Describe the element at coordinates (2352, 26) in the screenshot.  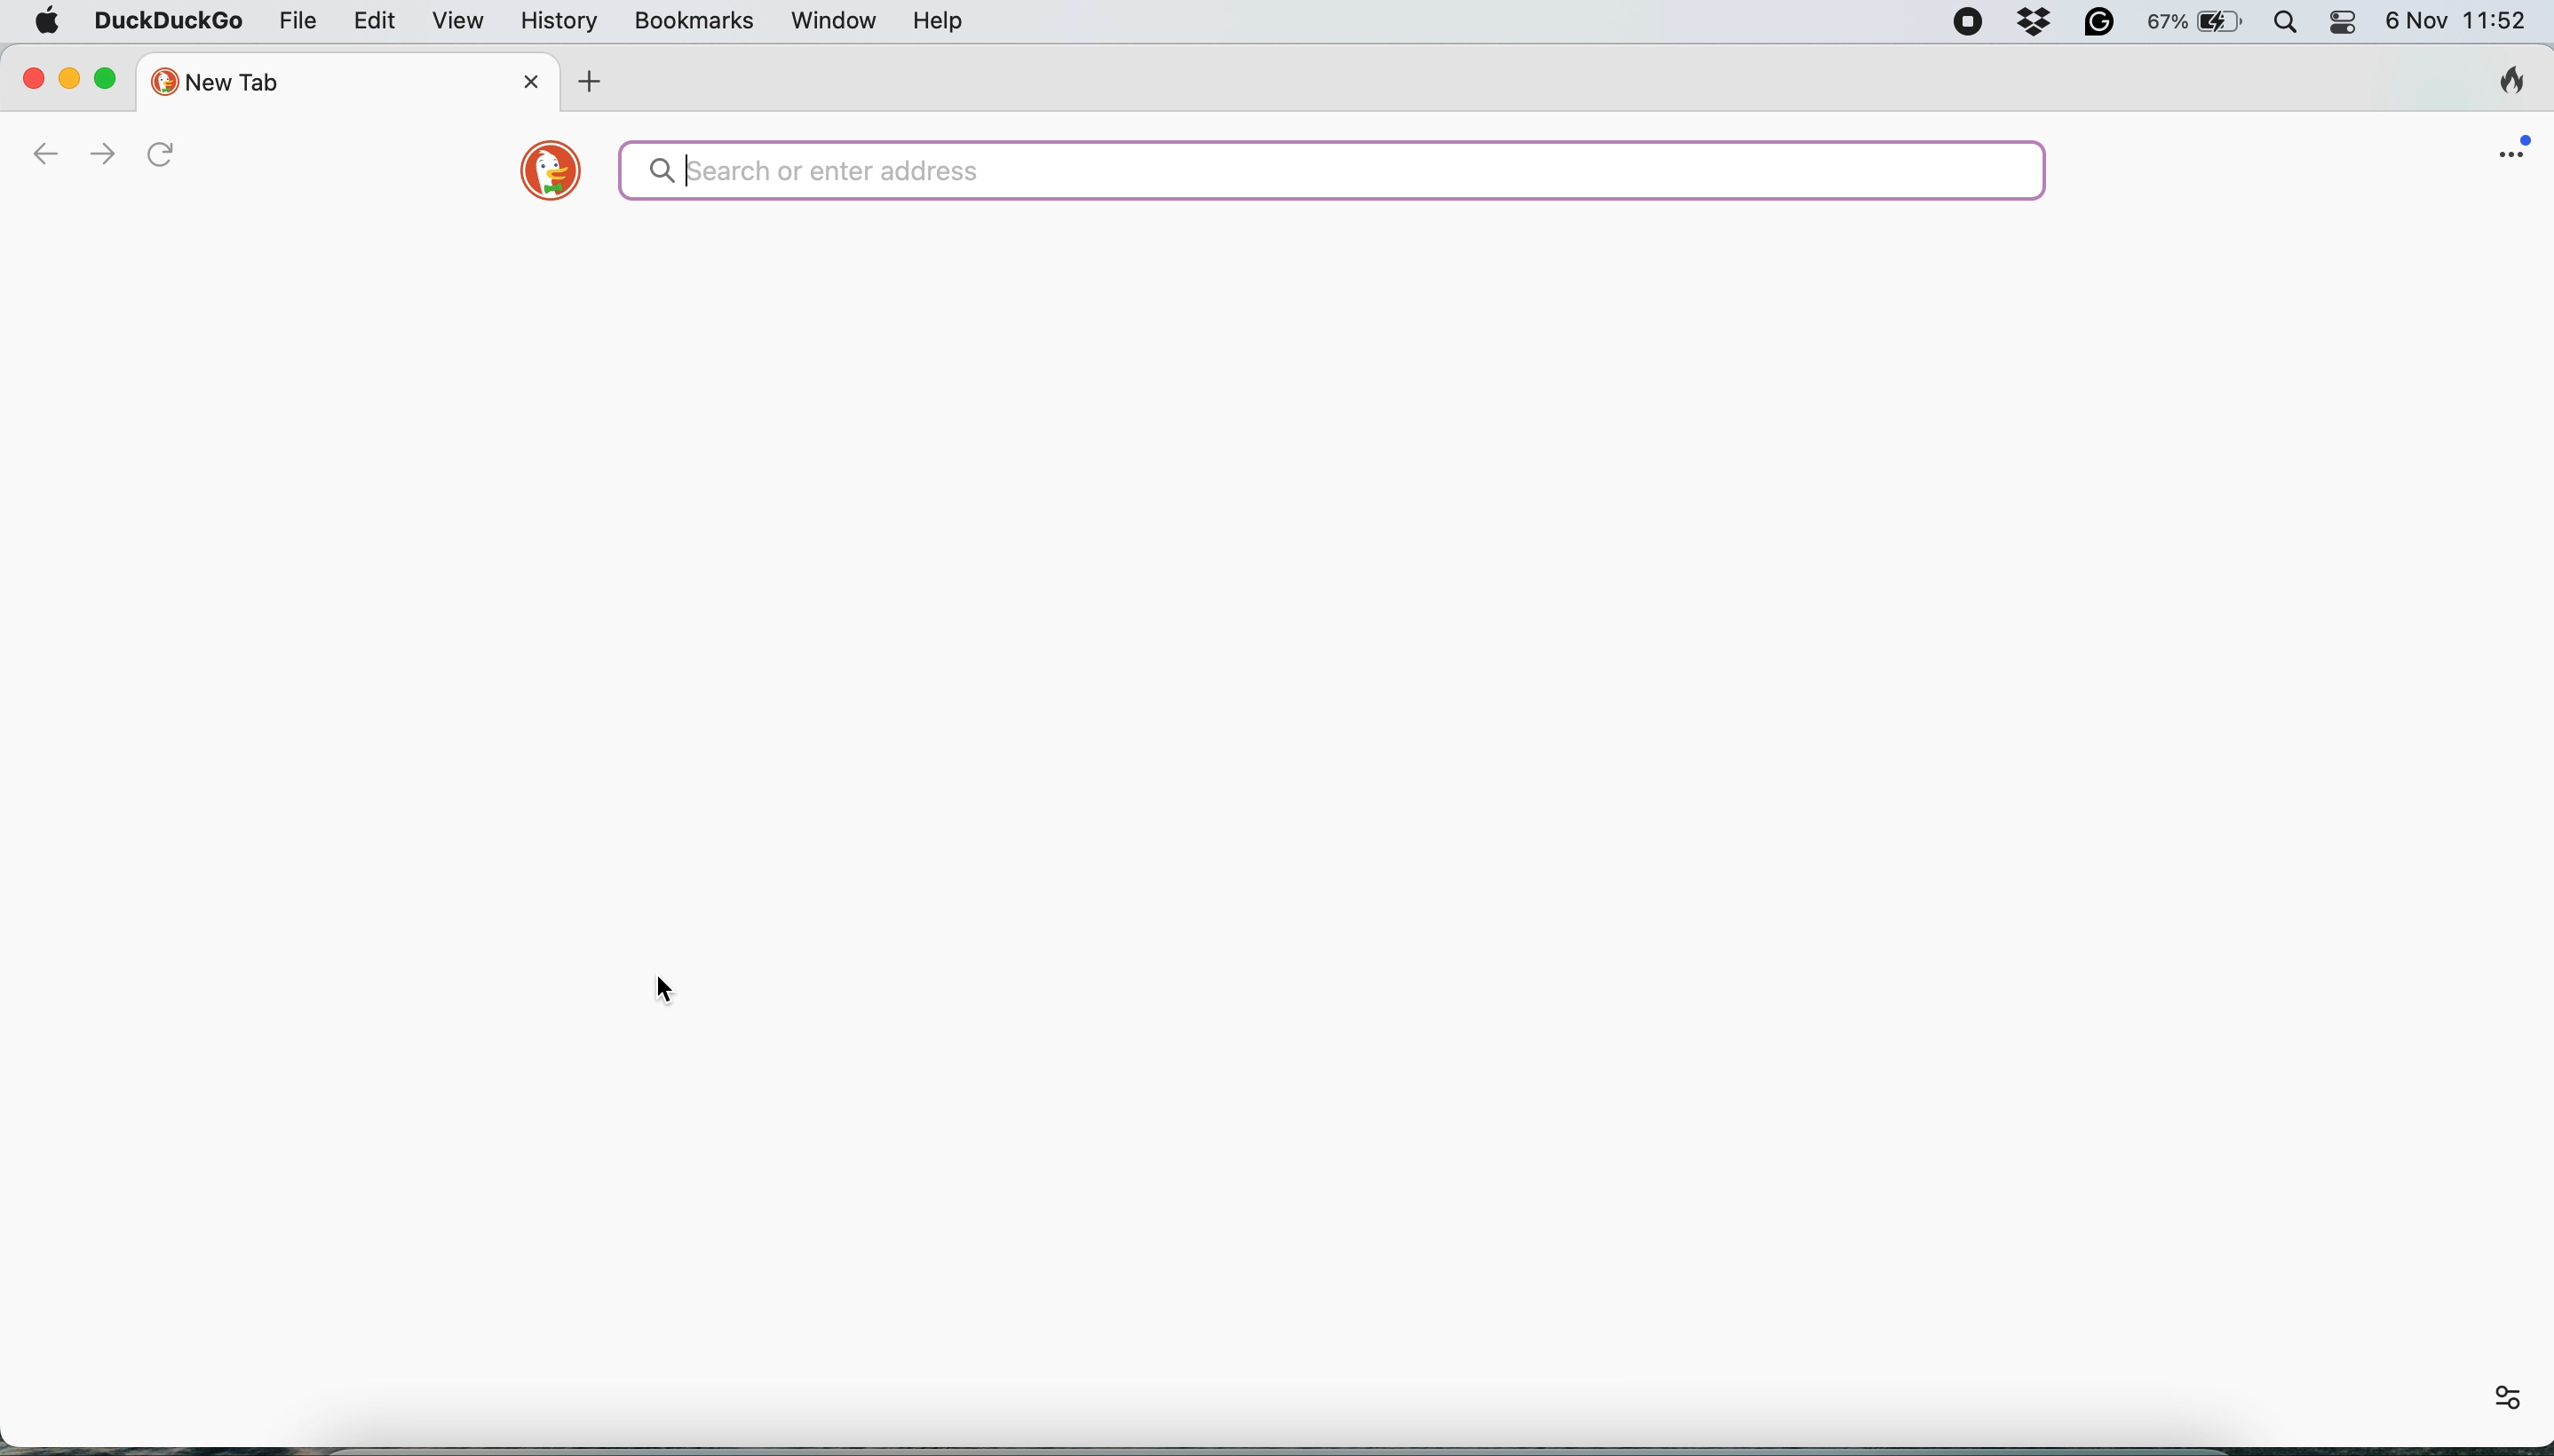
I see `control center` at that location.